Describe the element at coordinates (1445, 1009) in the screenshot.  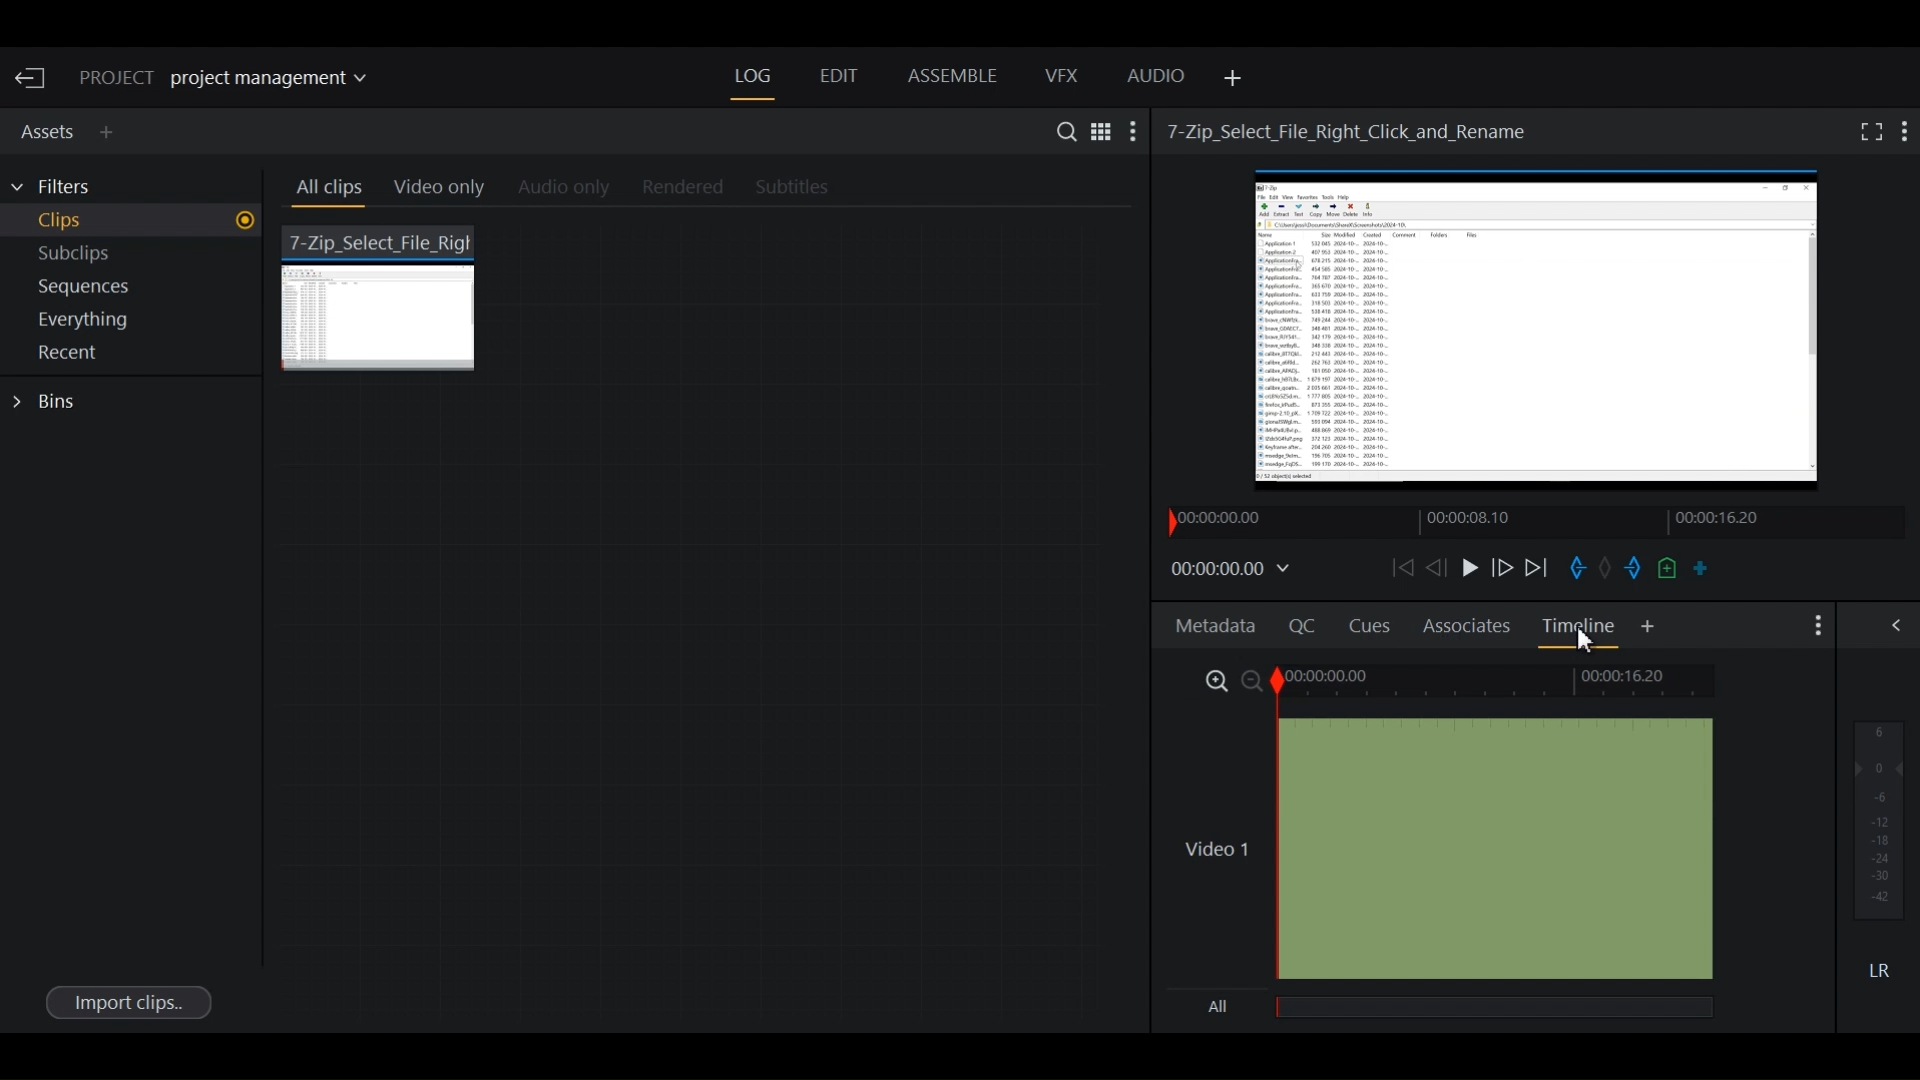
I see `all` at that location.